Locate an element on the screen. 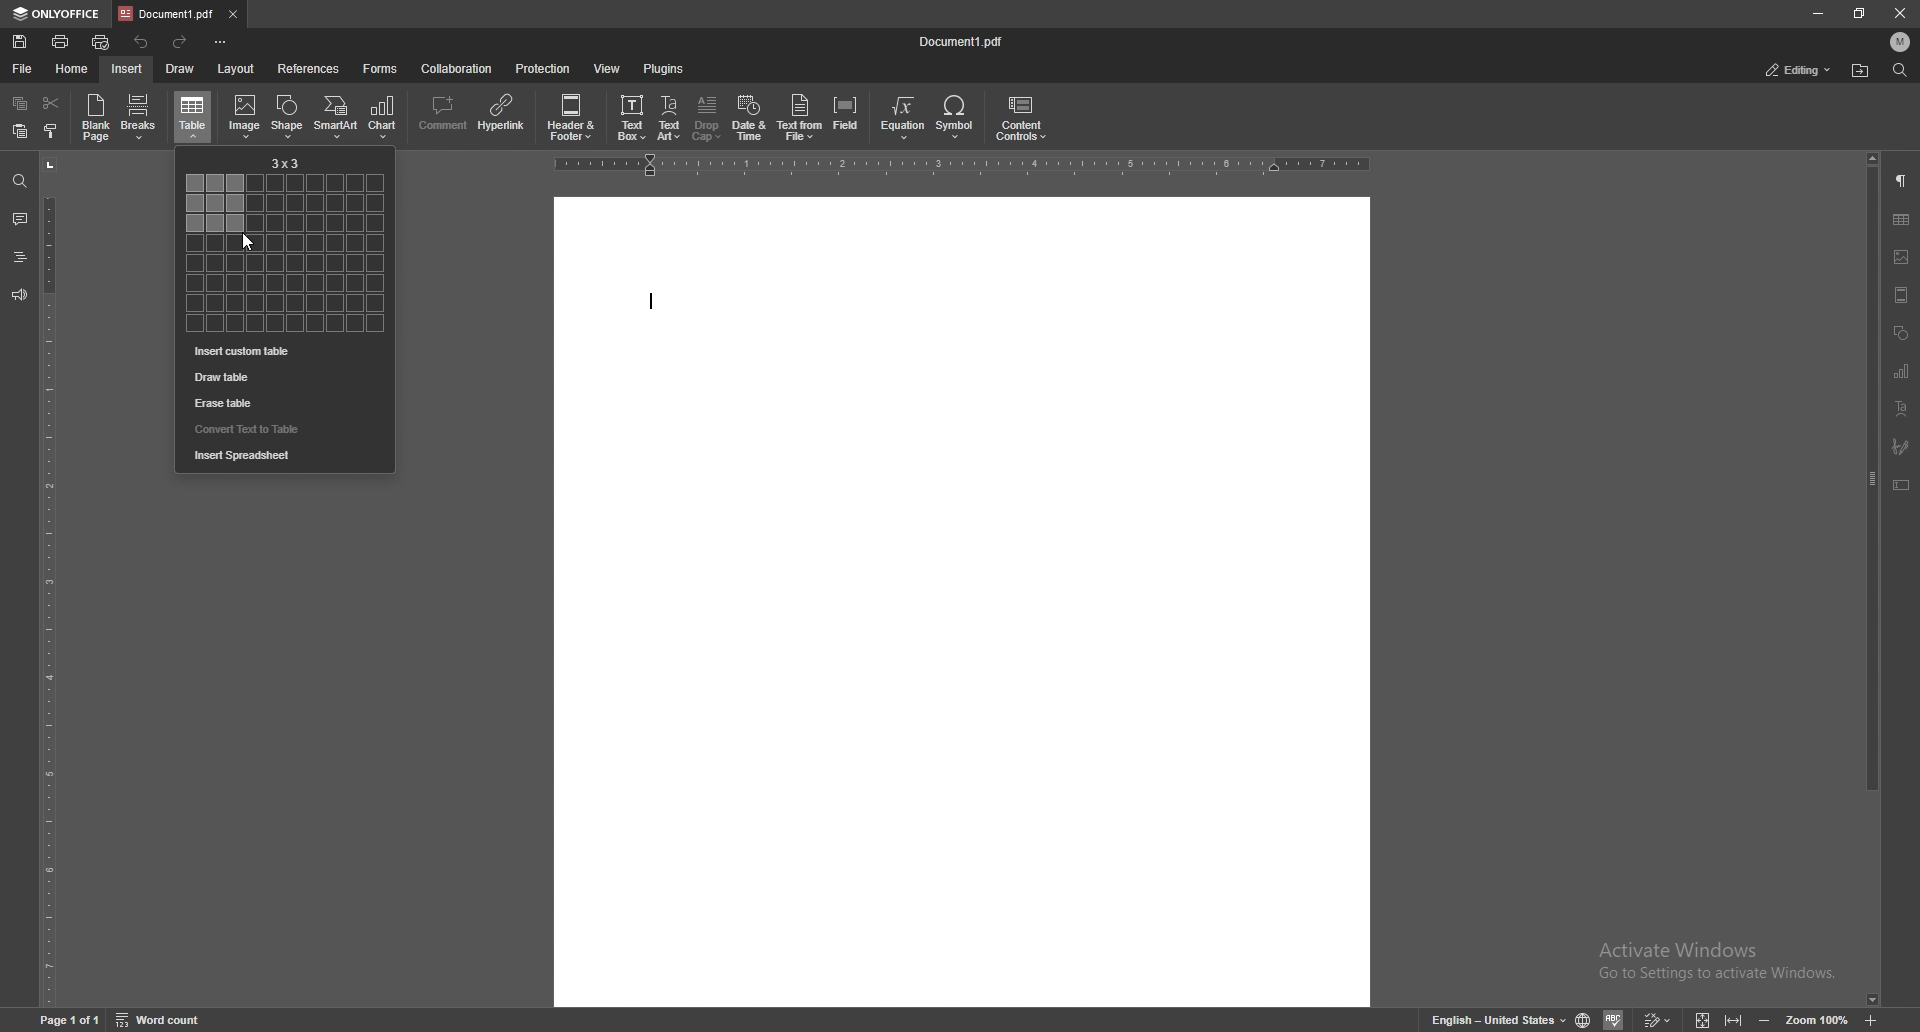  insert is located at coordinates (127, 69).